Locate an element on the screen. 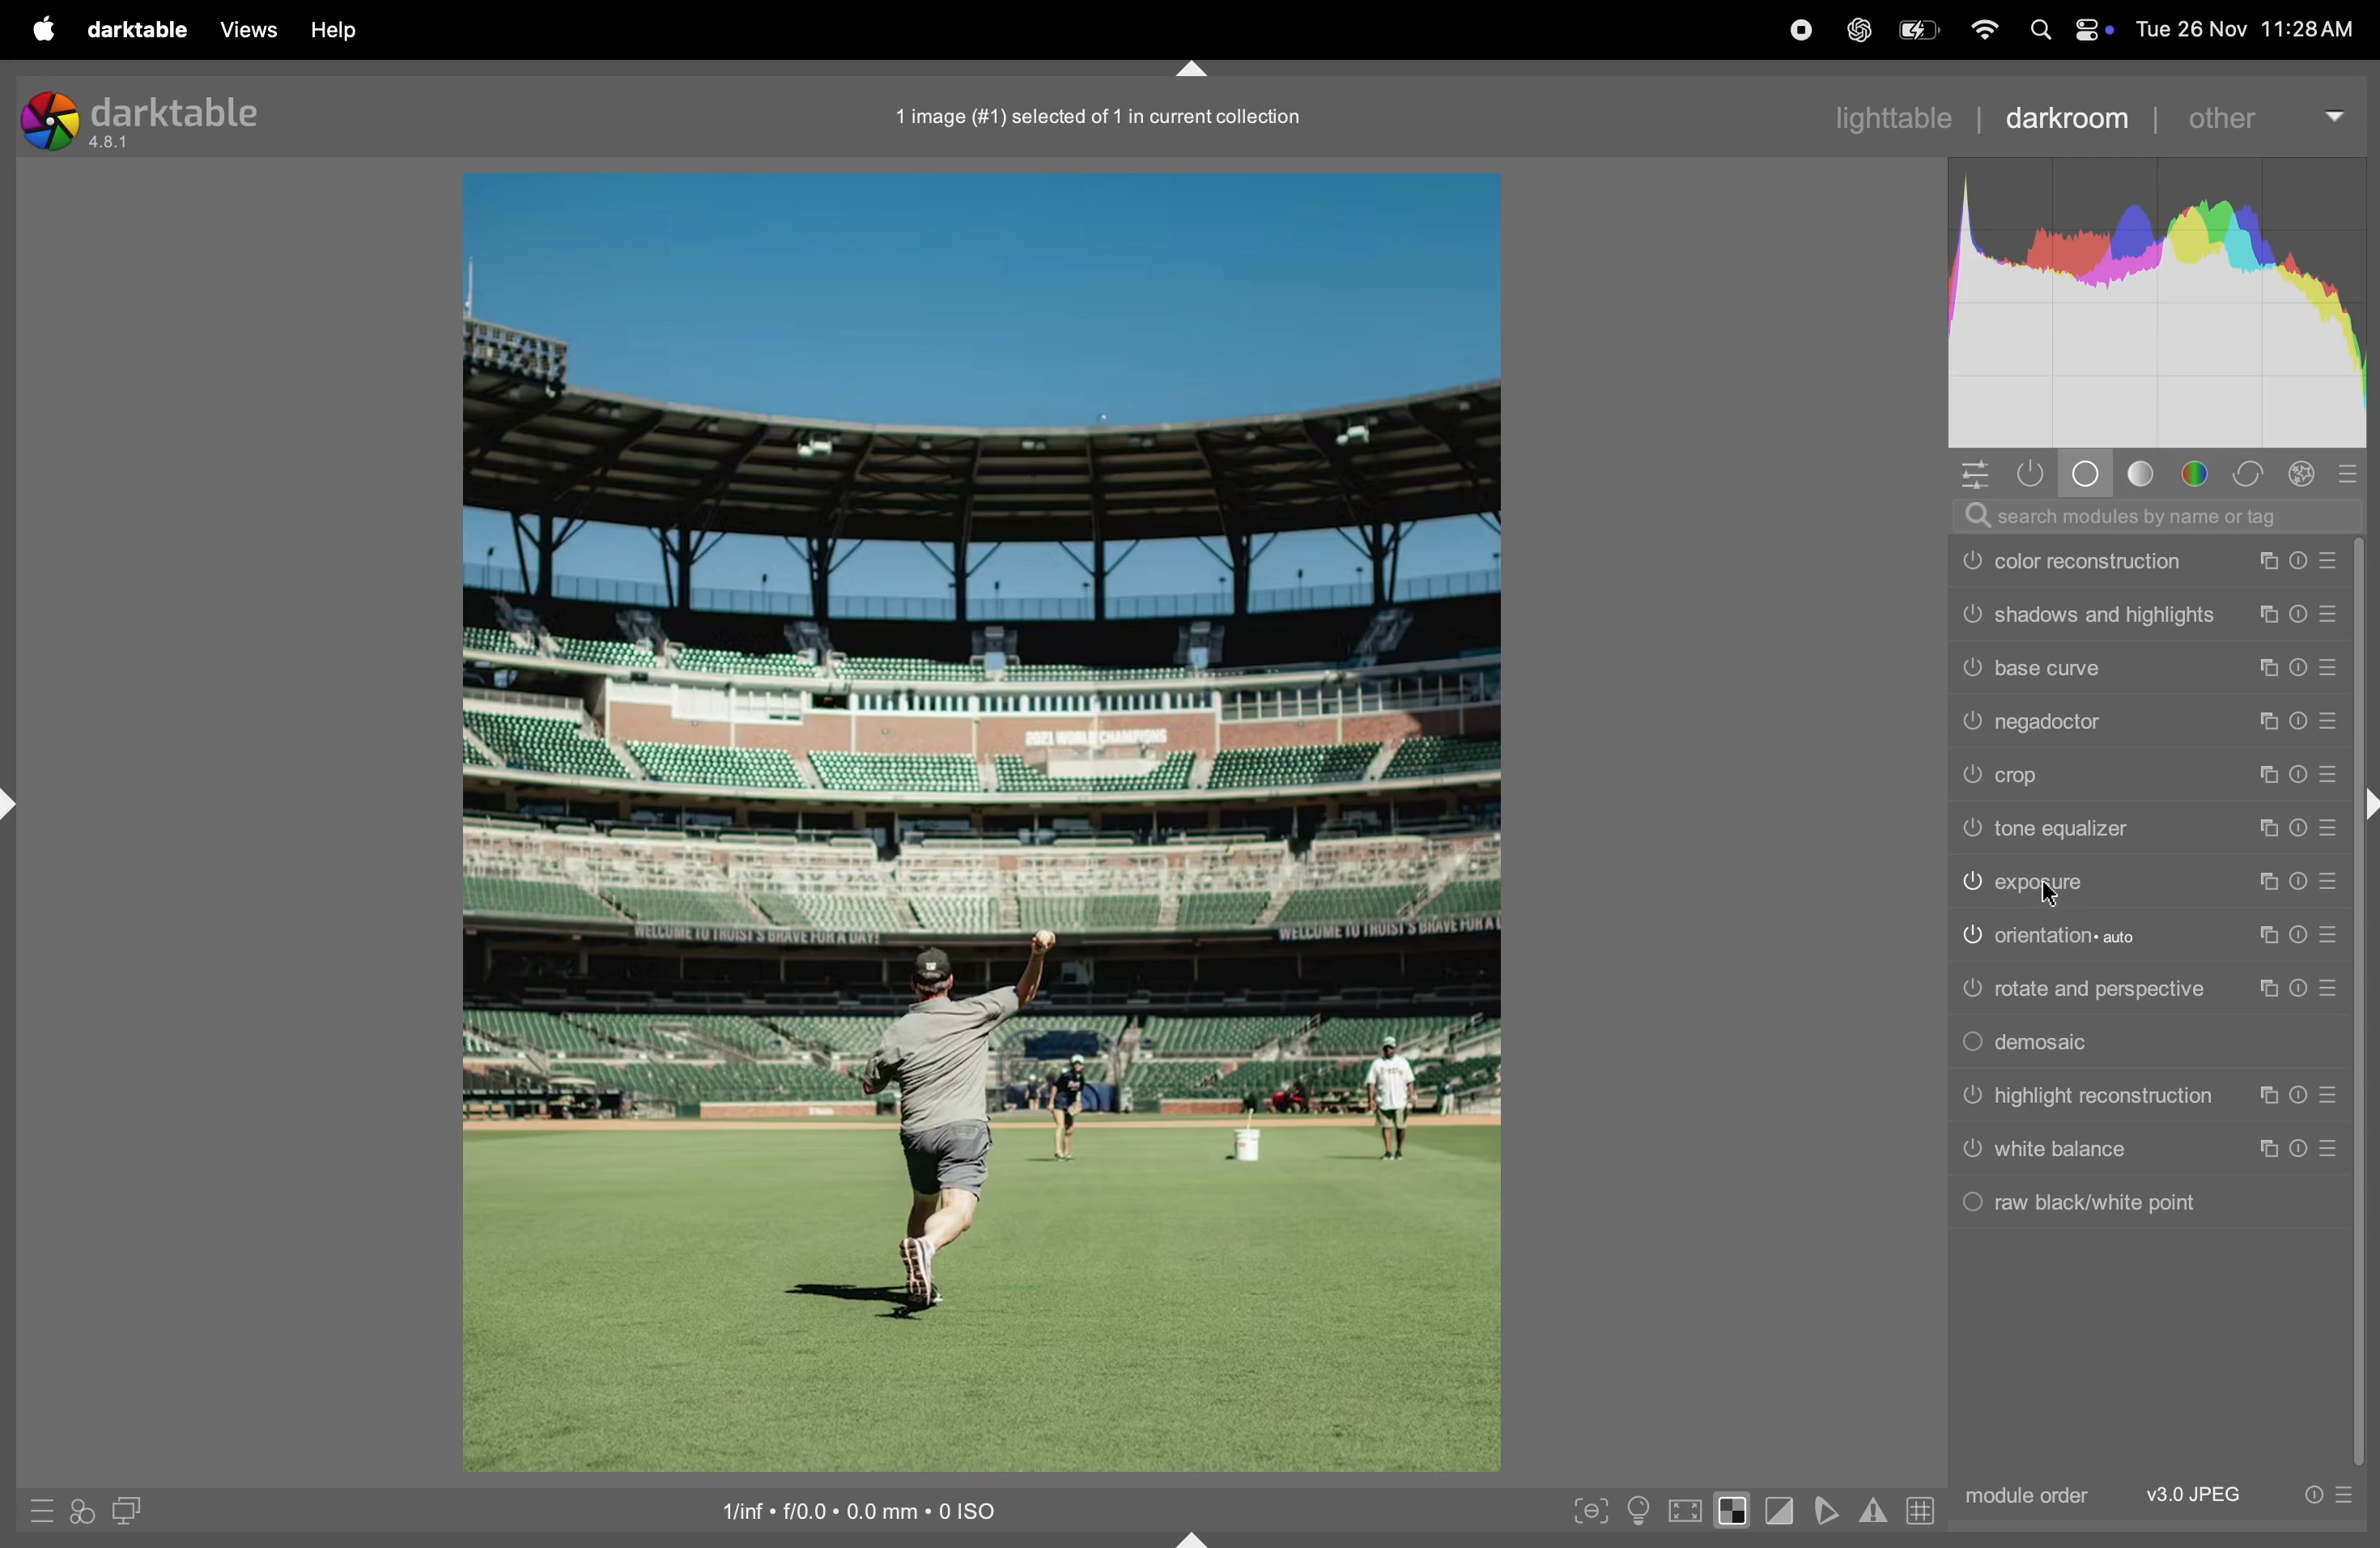 The height and width of the screenshot is (1548, 2380). logo is located at coordinates (48, 121).